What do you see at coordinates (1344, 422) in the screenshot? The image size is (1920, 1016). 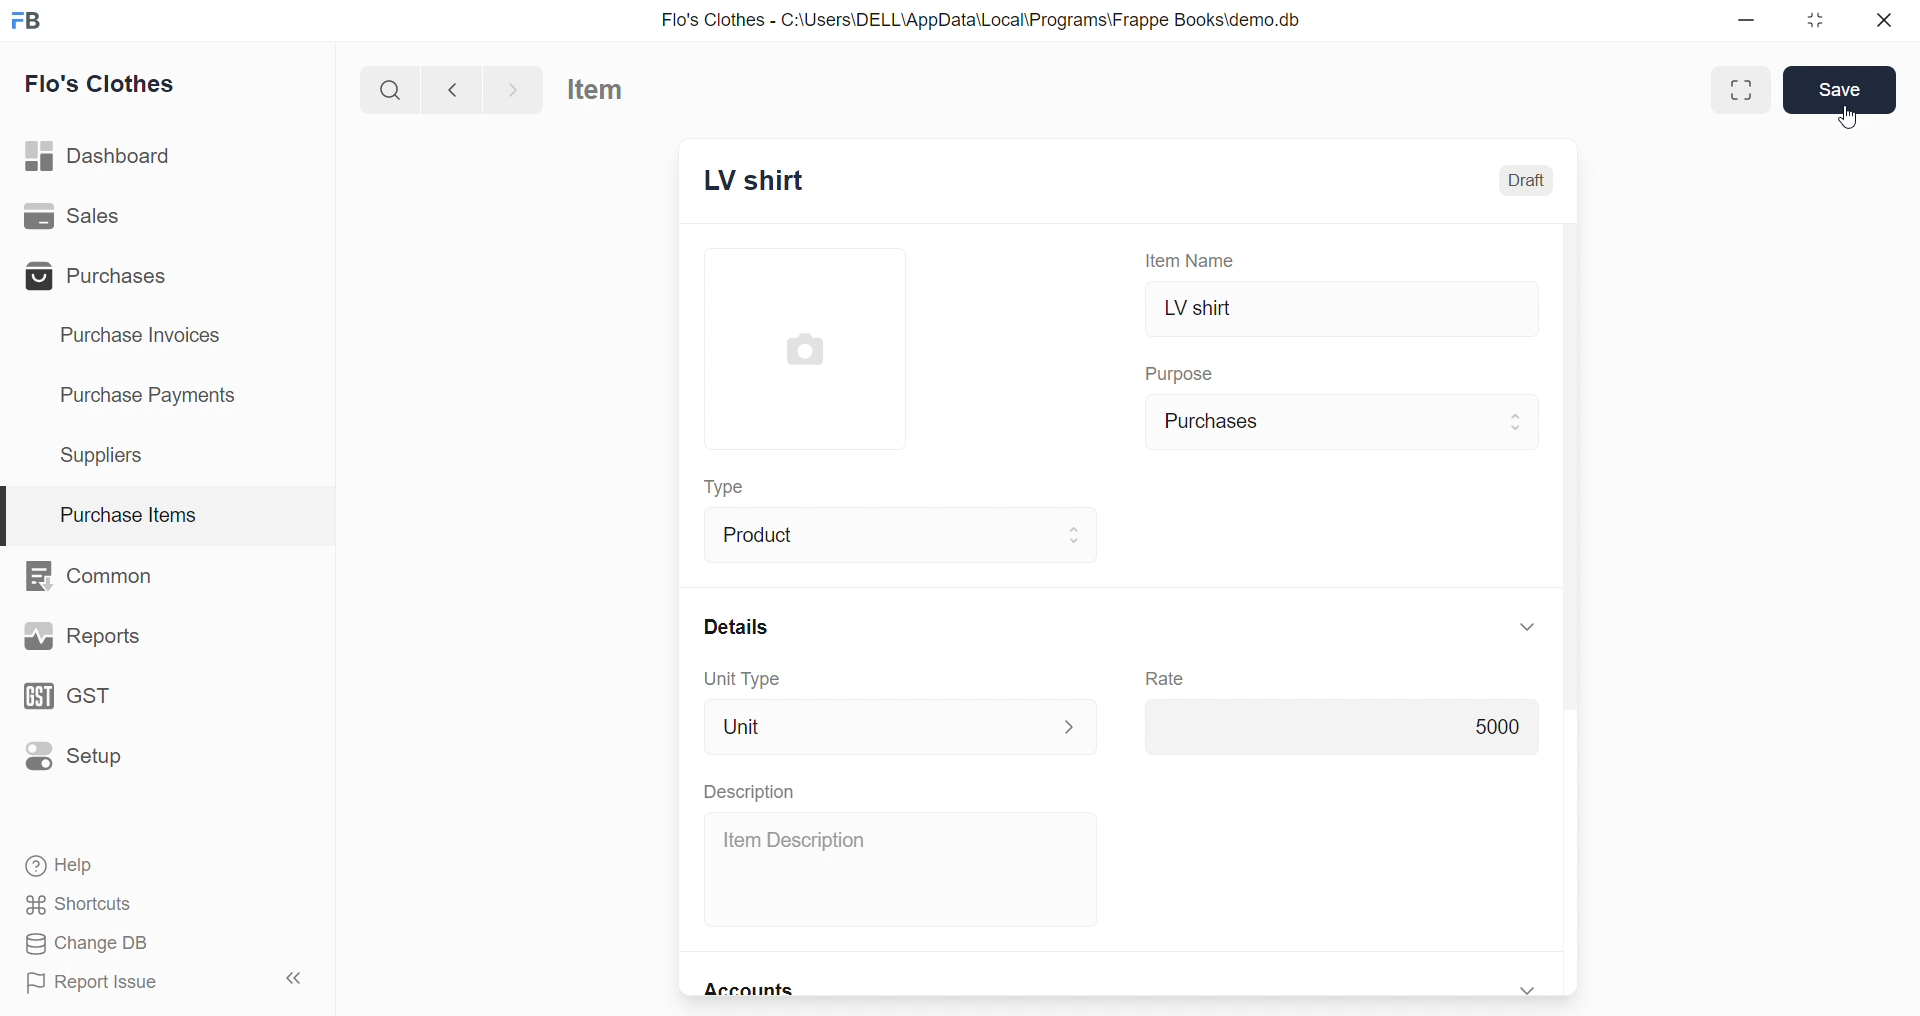 I see `Purchases` at bounding box center [1344, 422].